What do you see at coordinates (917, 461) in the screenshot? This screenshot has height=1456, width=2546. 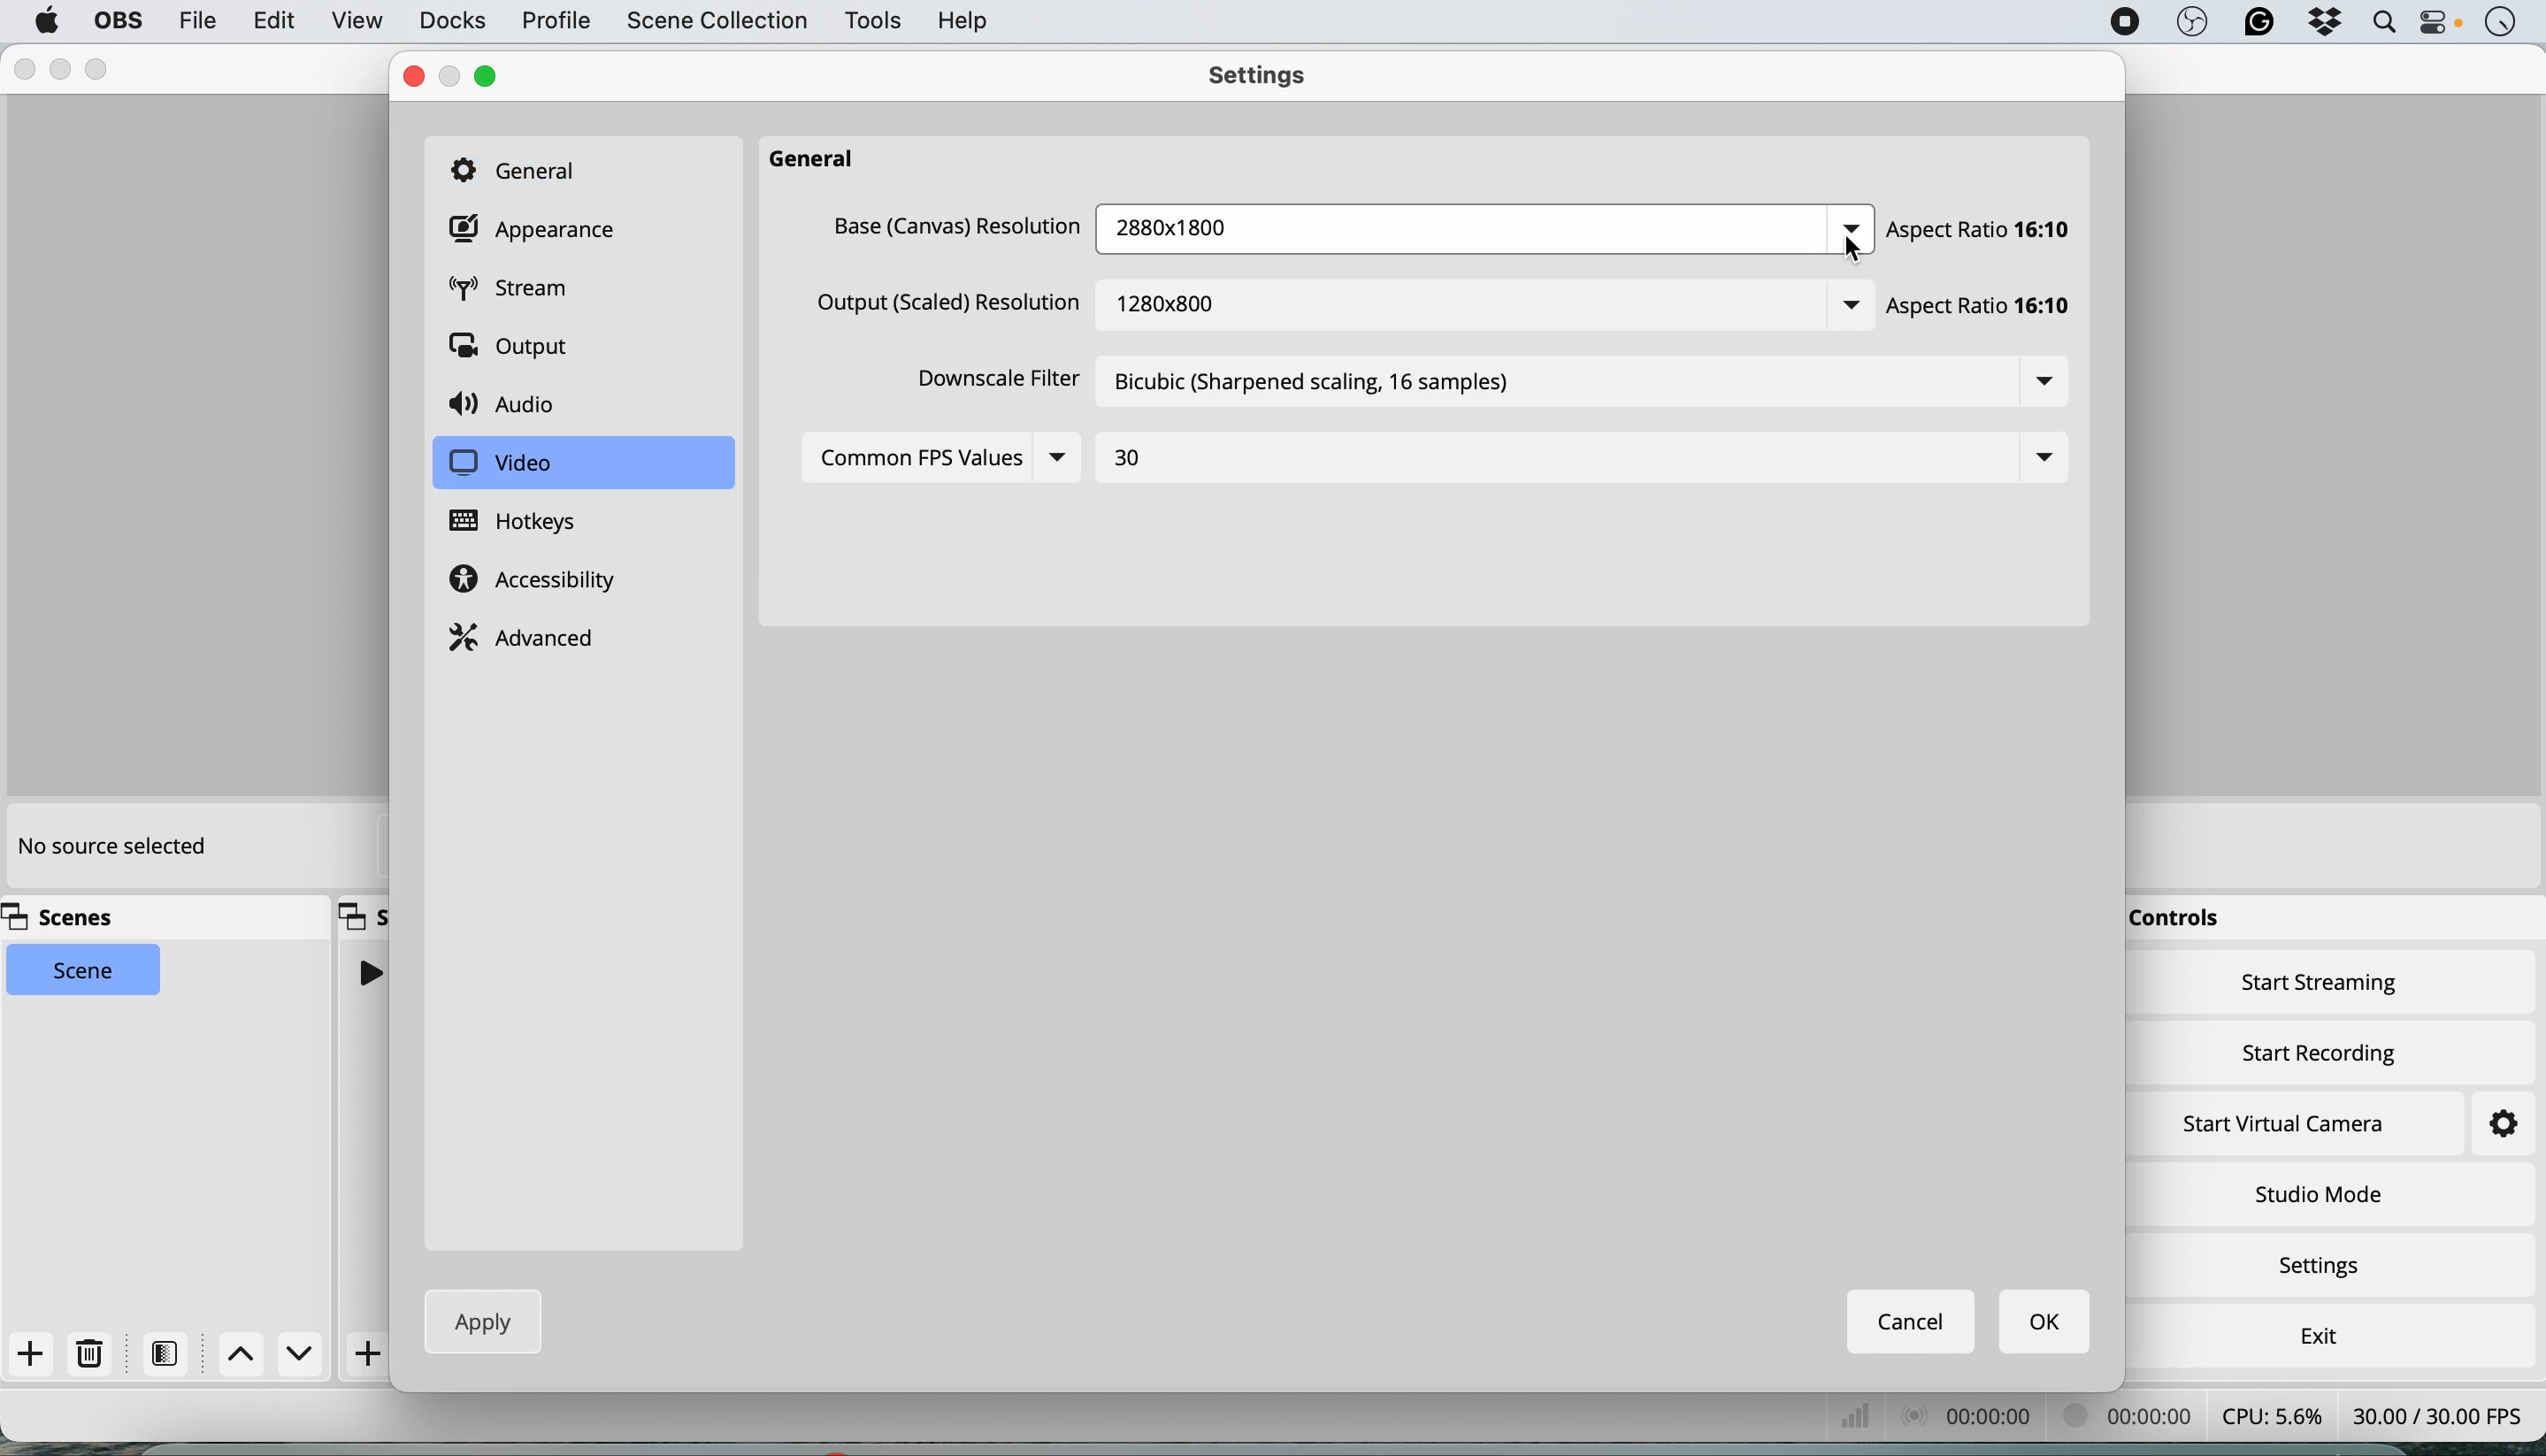 I see `common fps value` at bounding box center [917, 461].